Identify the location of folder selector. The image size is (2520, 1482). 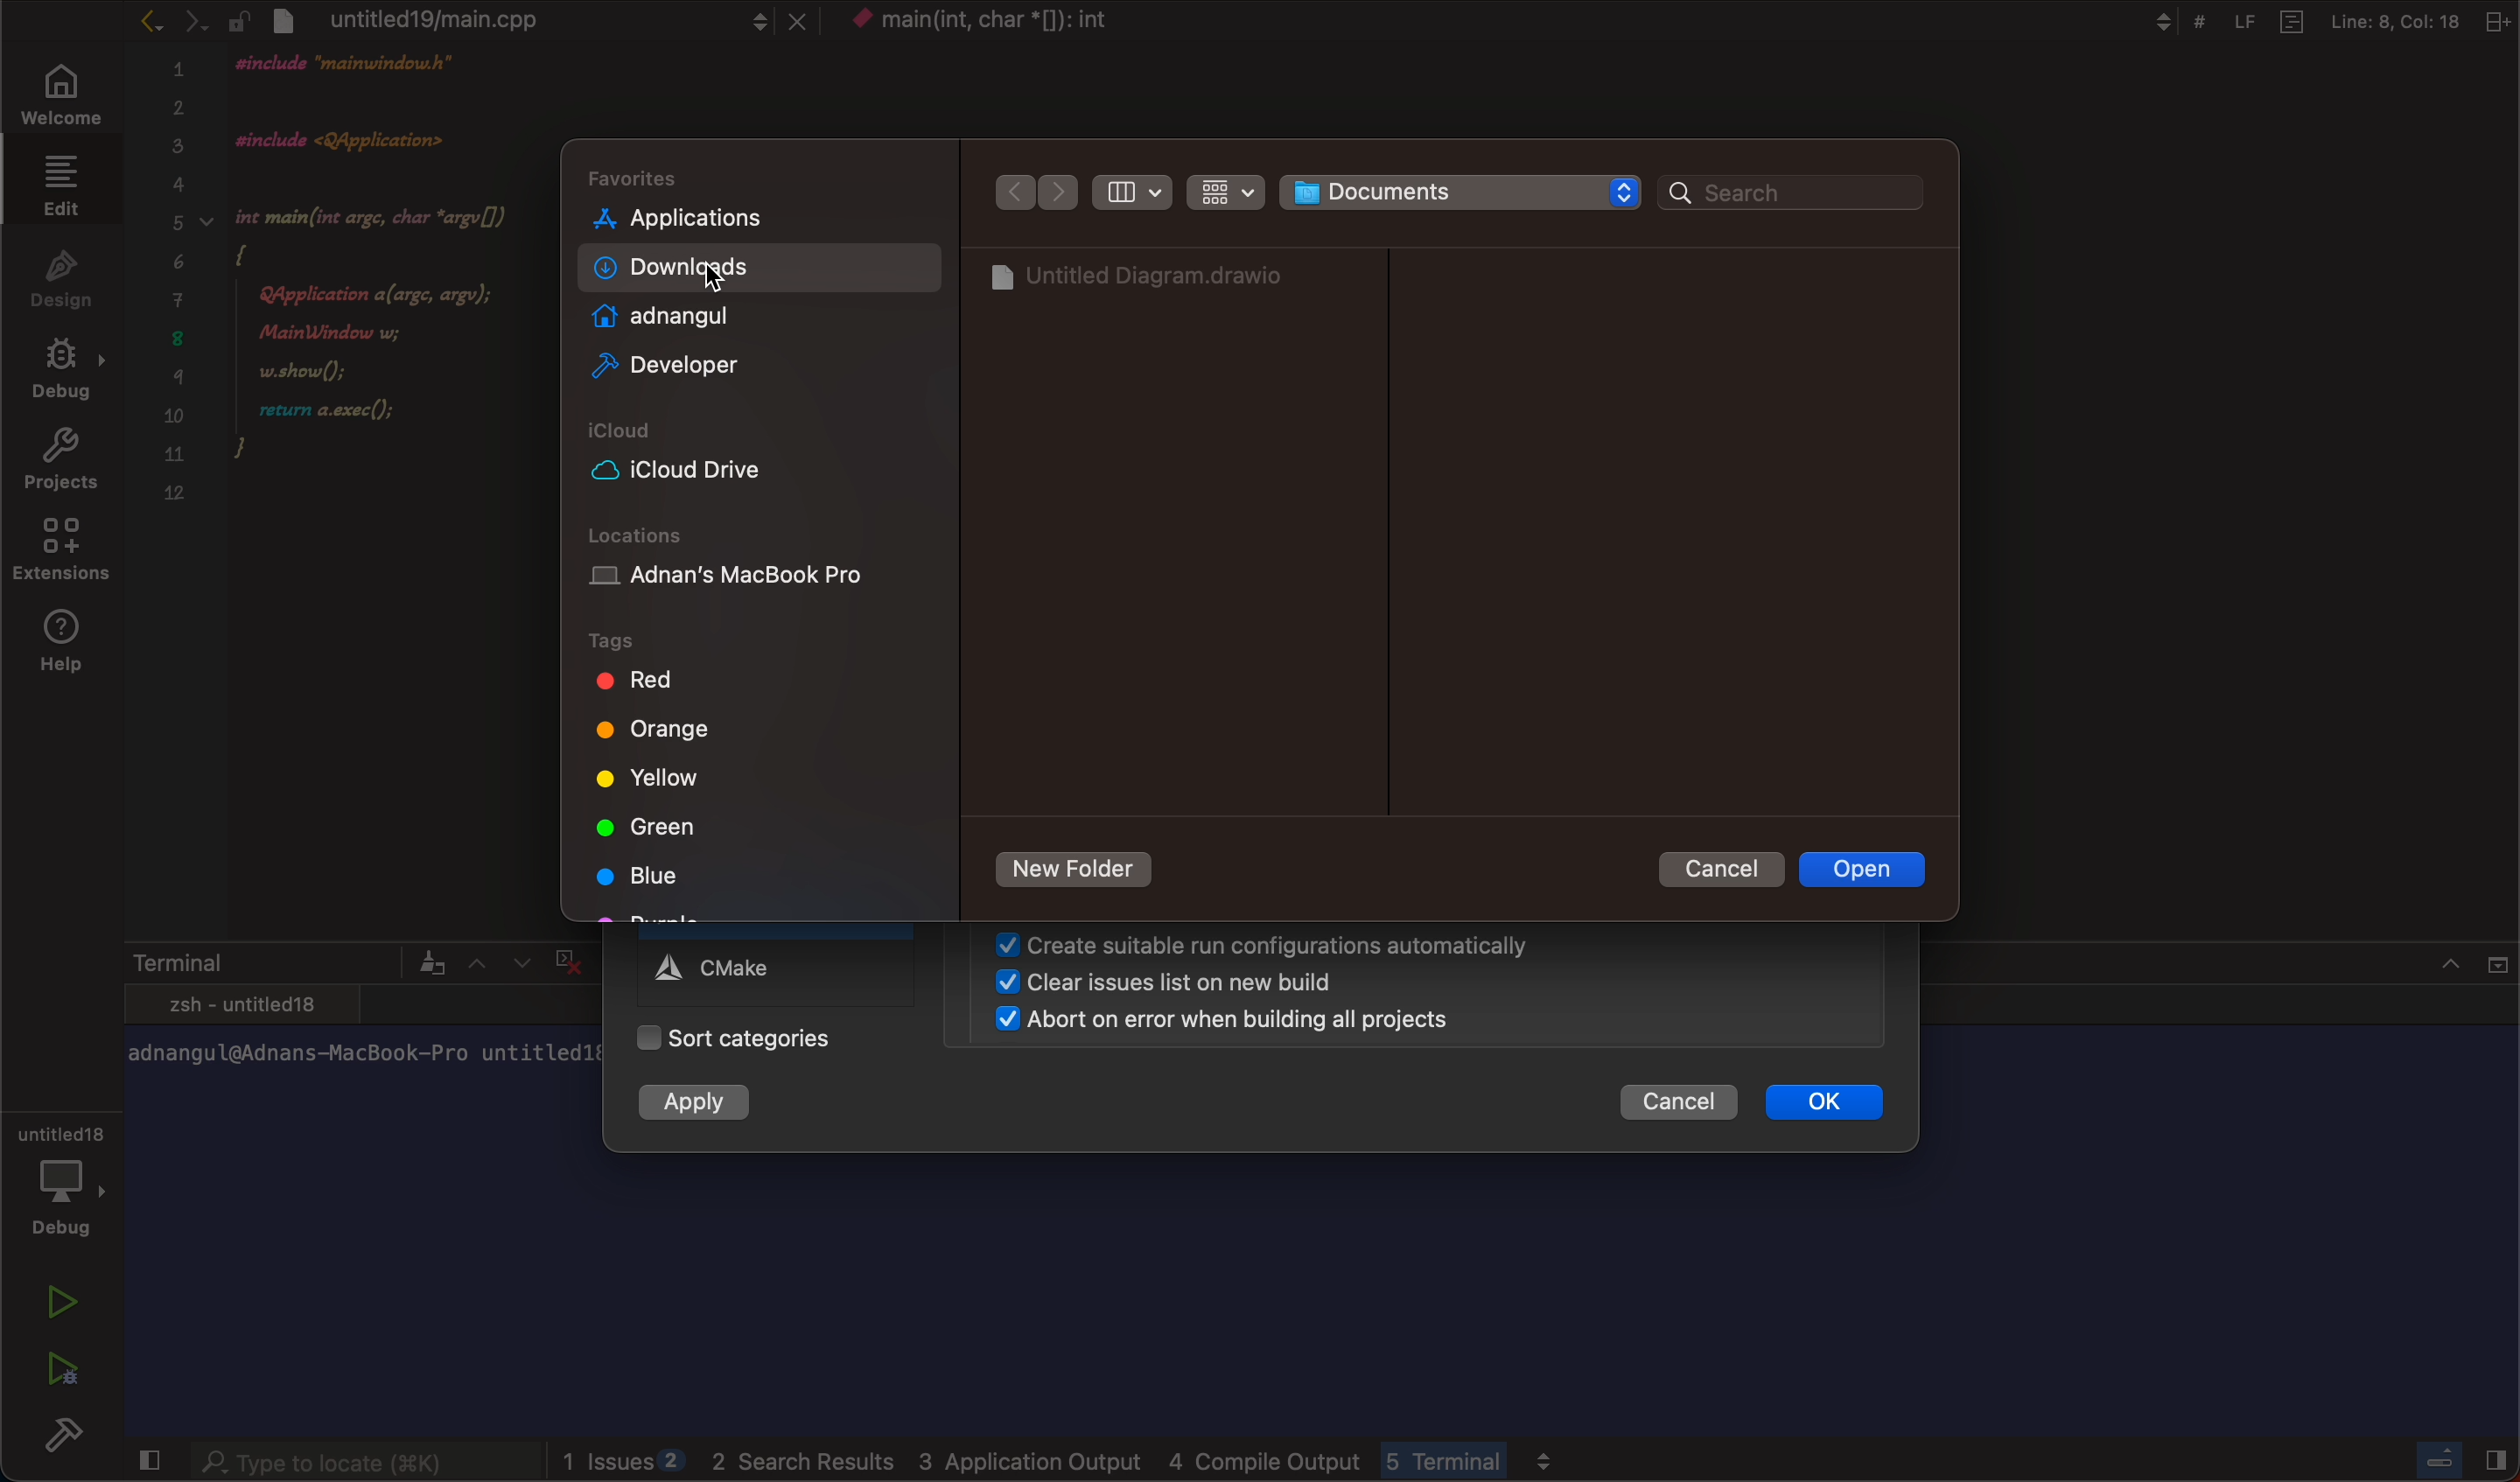
(1461, 192).